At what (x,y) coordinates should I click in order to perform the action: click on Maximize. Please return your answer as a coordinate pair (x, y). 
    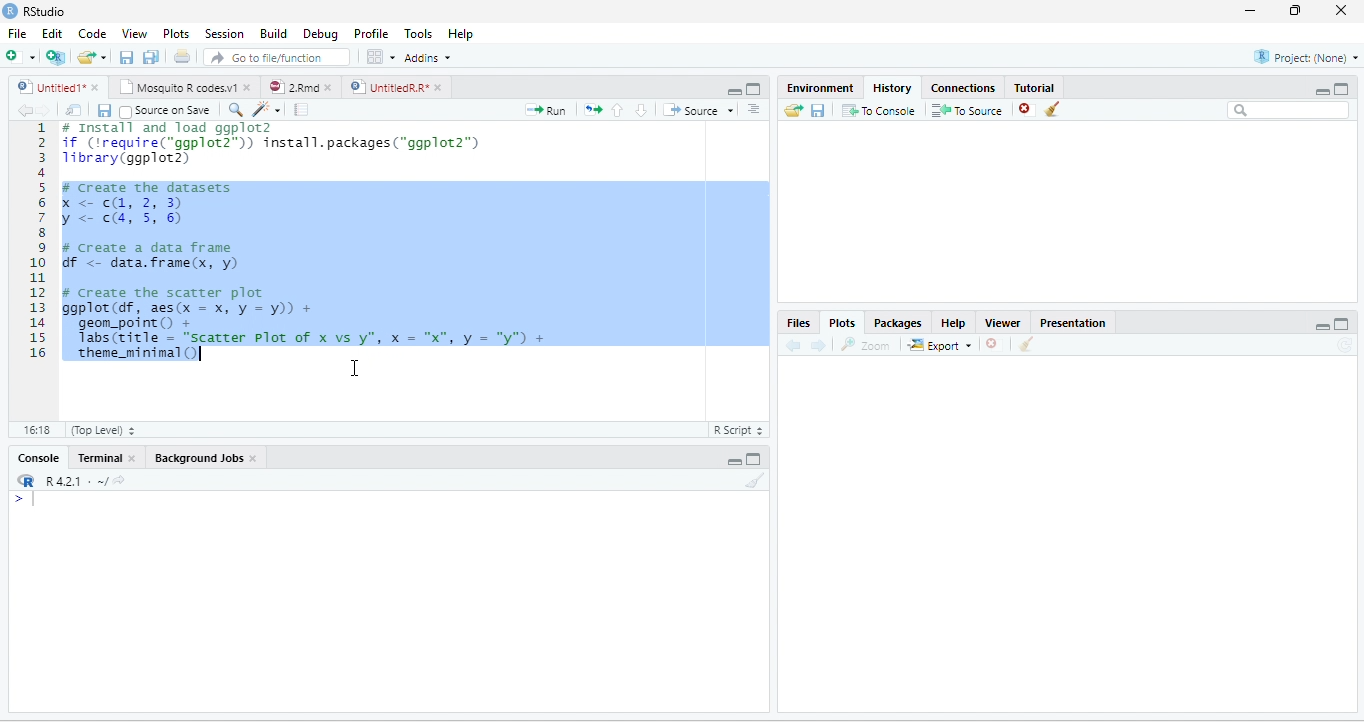
    Looking at the image, I should click on (754, 458).